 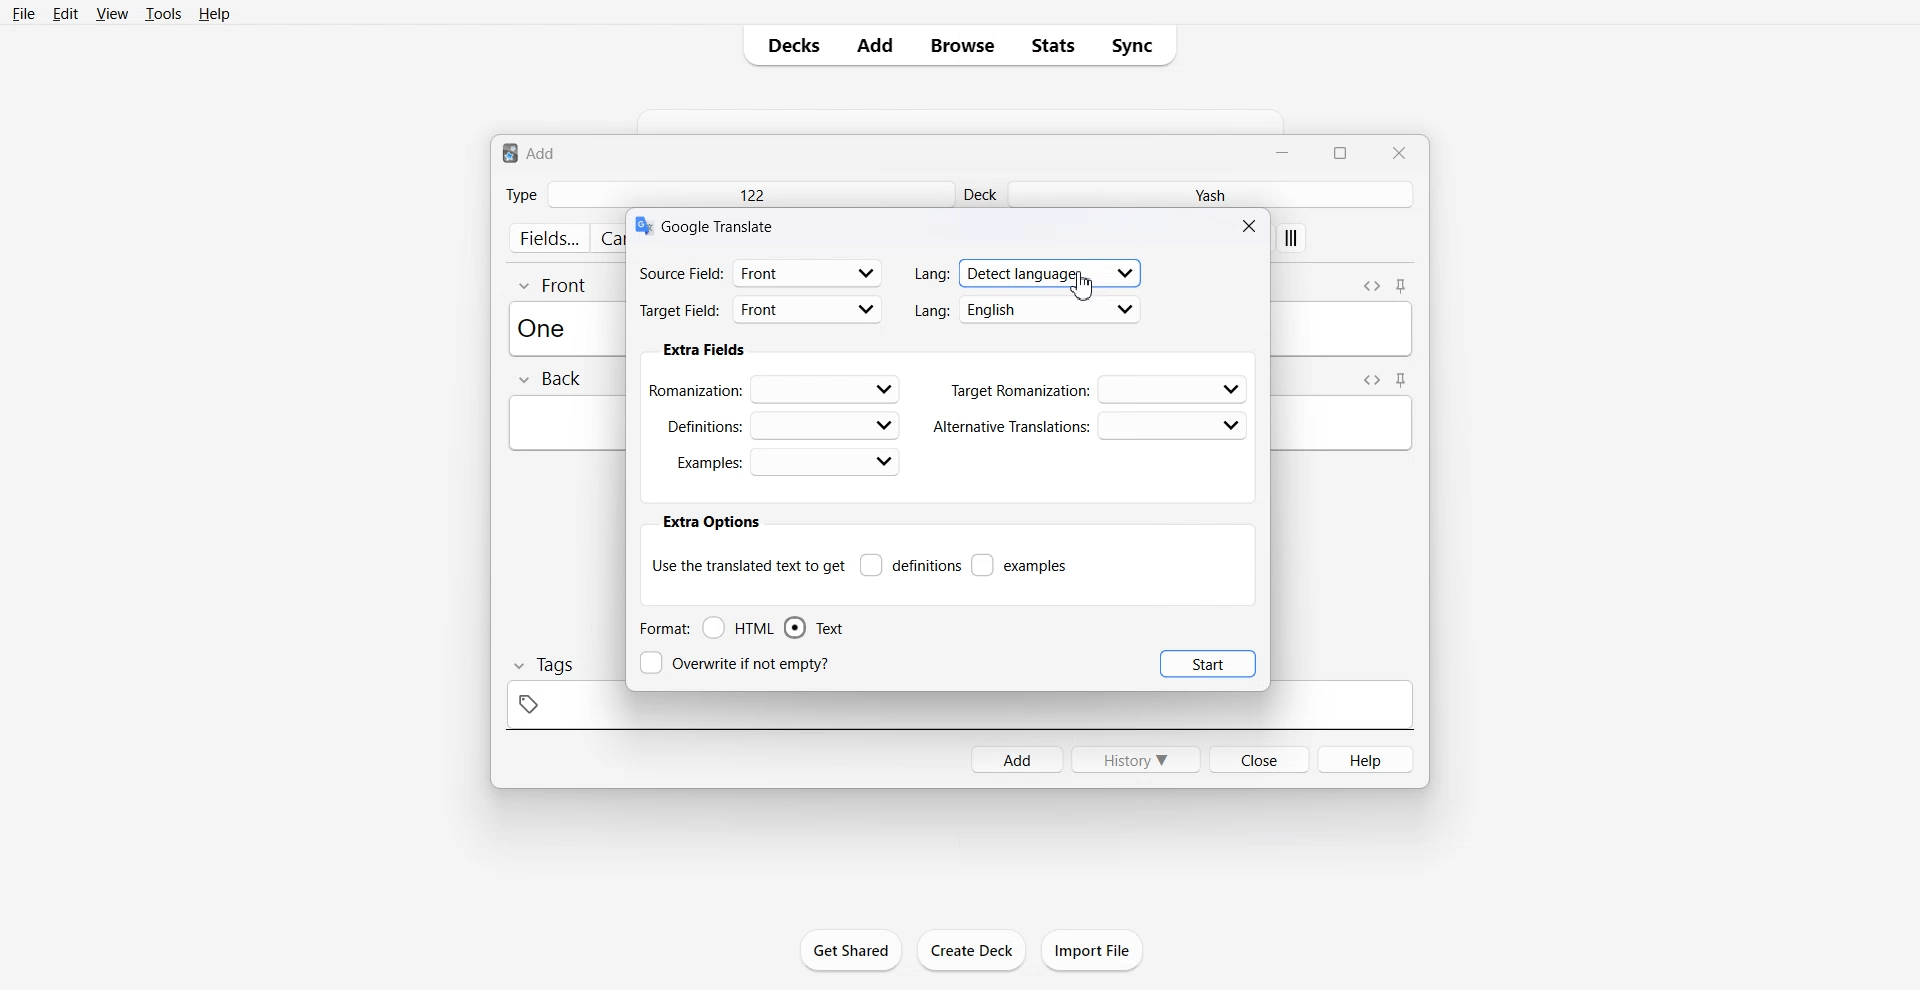 What do you see at coordinates (1021, 565) in the screenshot?
I see `examples` at bounding box center [1021, 565].